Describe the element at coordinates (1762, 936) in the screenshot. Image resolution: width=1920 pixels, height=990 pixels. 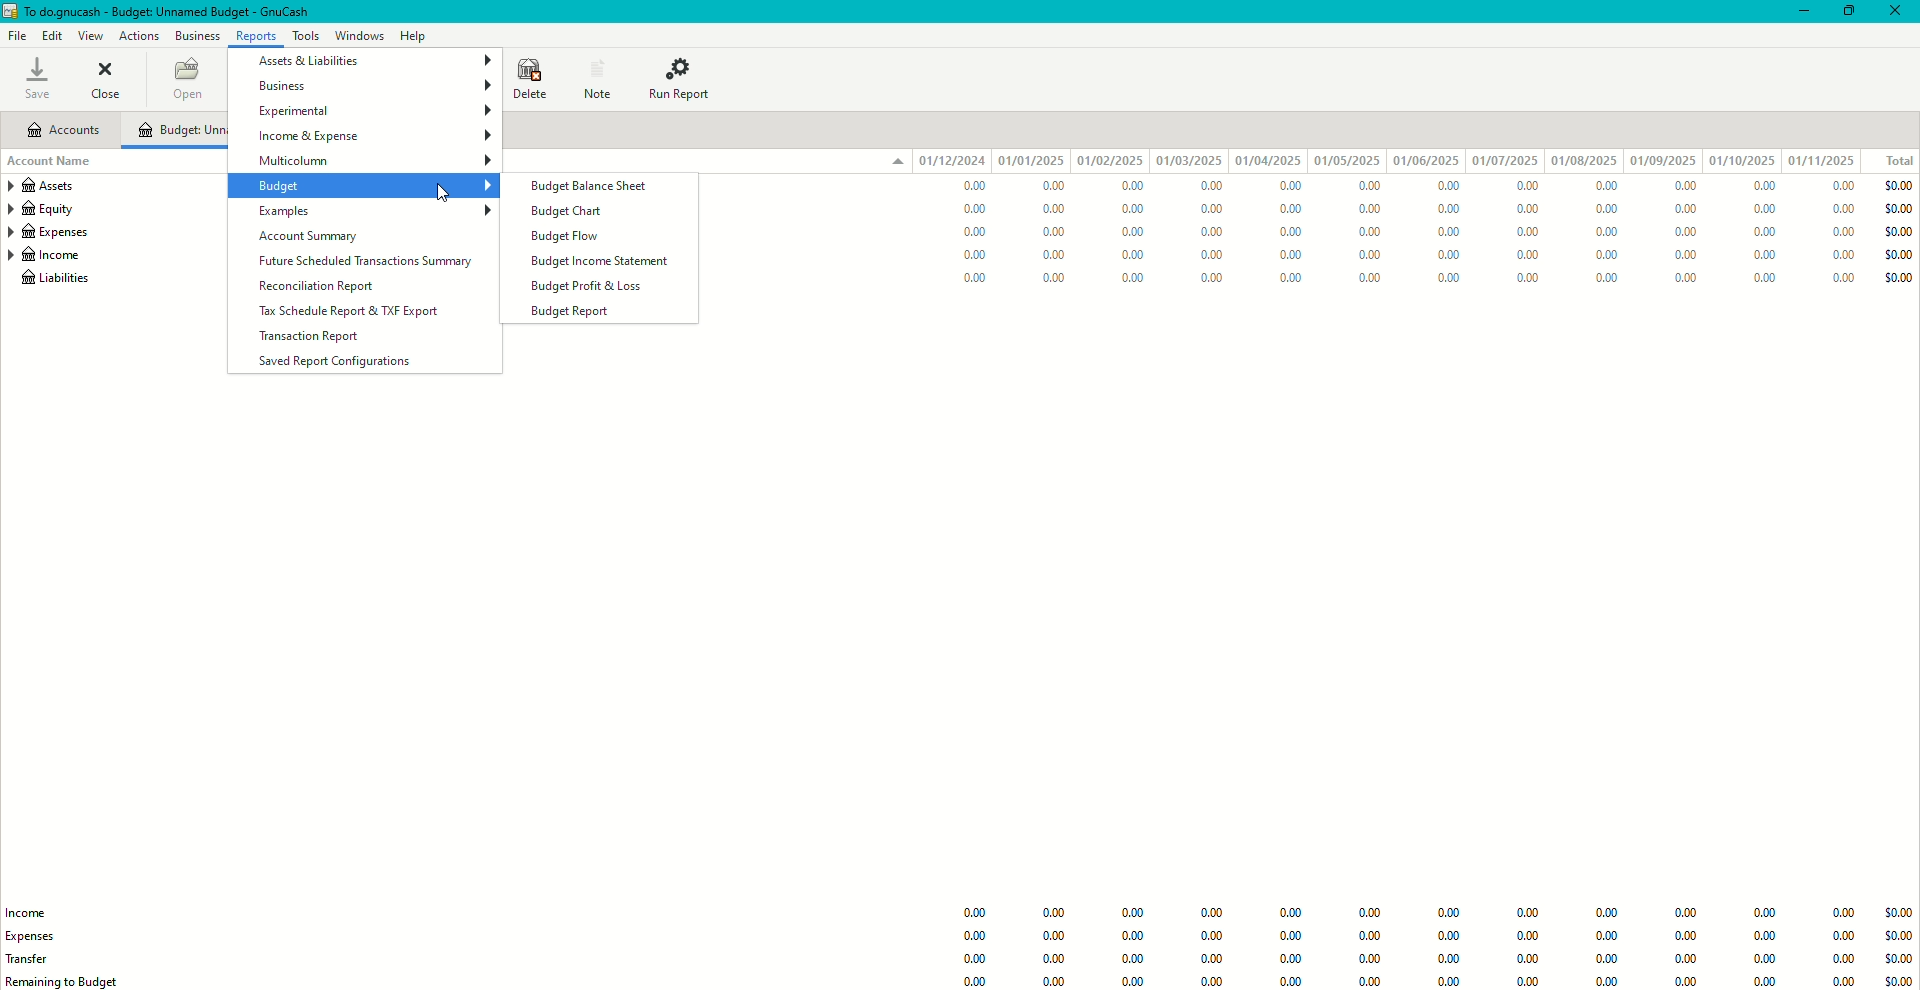
I see `0.00` at that location.